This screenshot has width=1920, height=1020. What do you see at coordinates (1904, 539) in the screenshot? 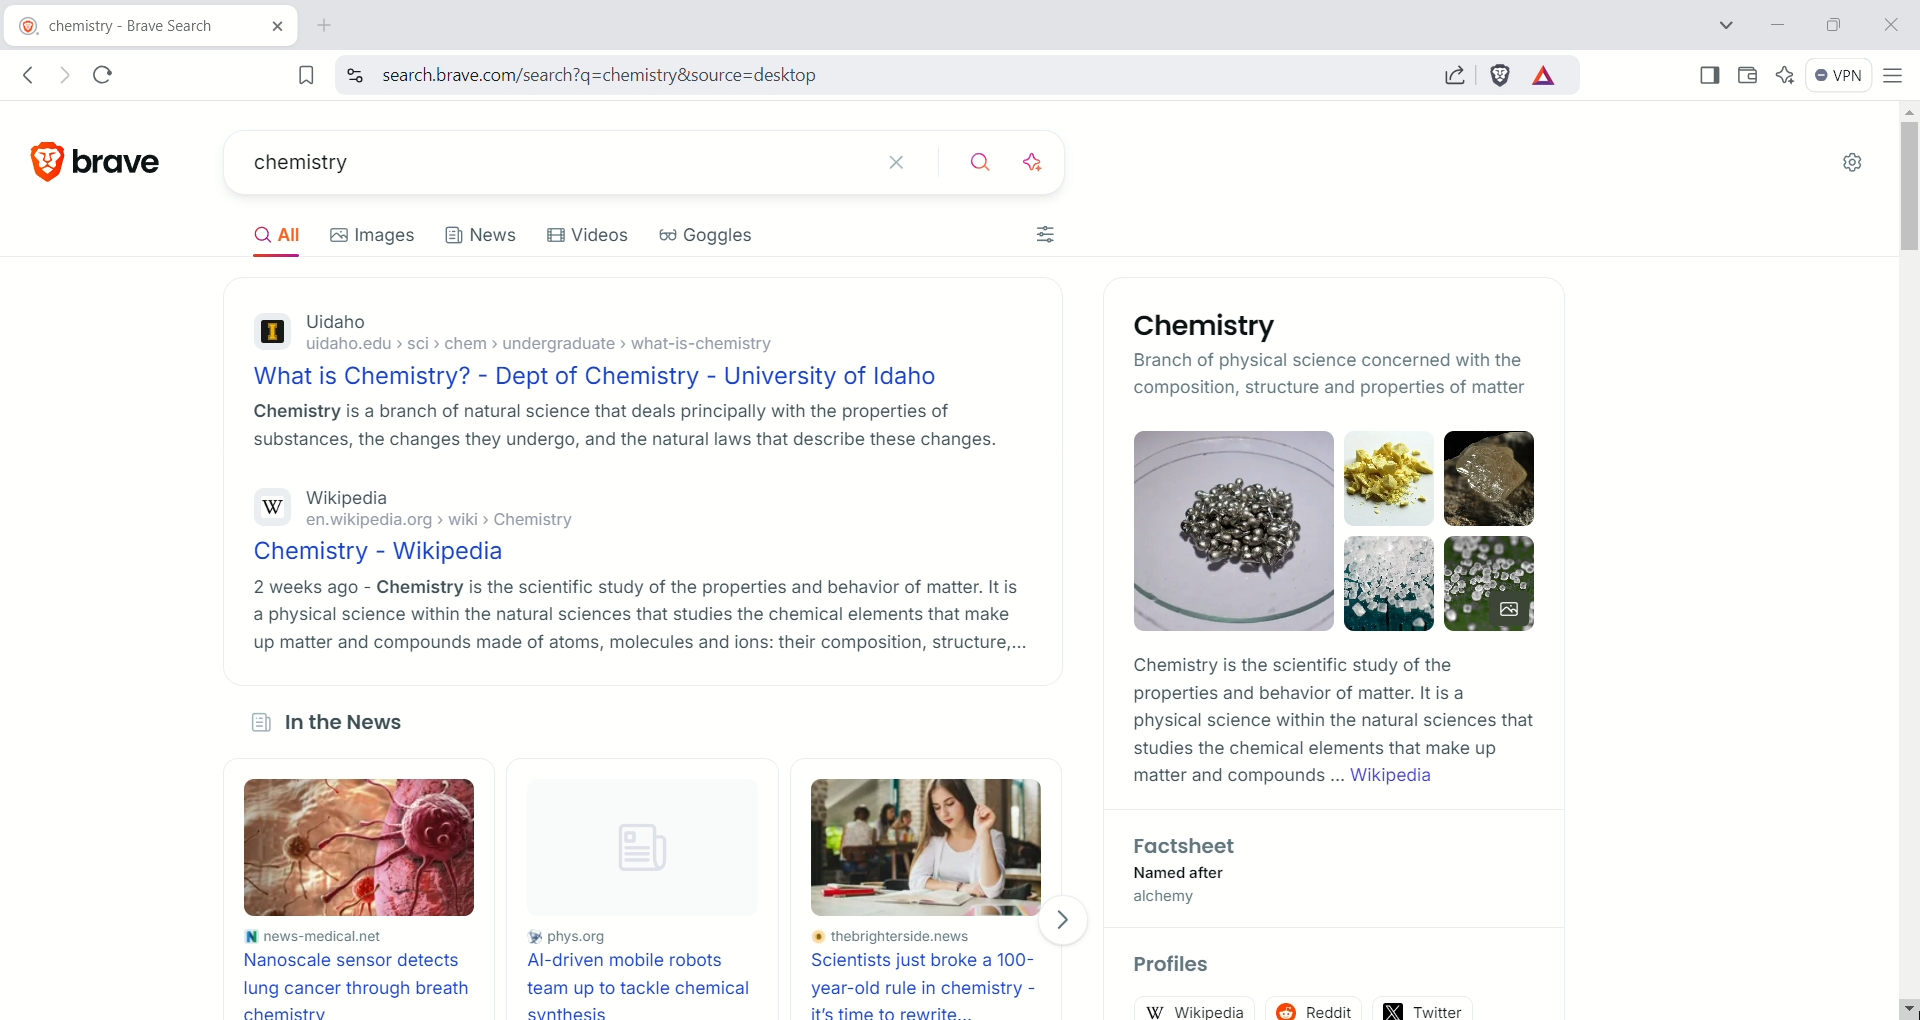
I see `vertical scroll bar` at bounding box center [1904, 539].